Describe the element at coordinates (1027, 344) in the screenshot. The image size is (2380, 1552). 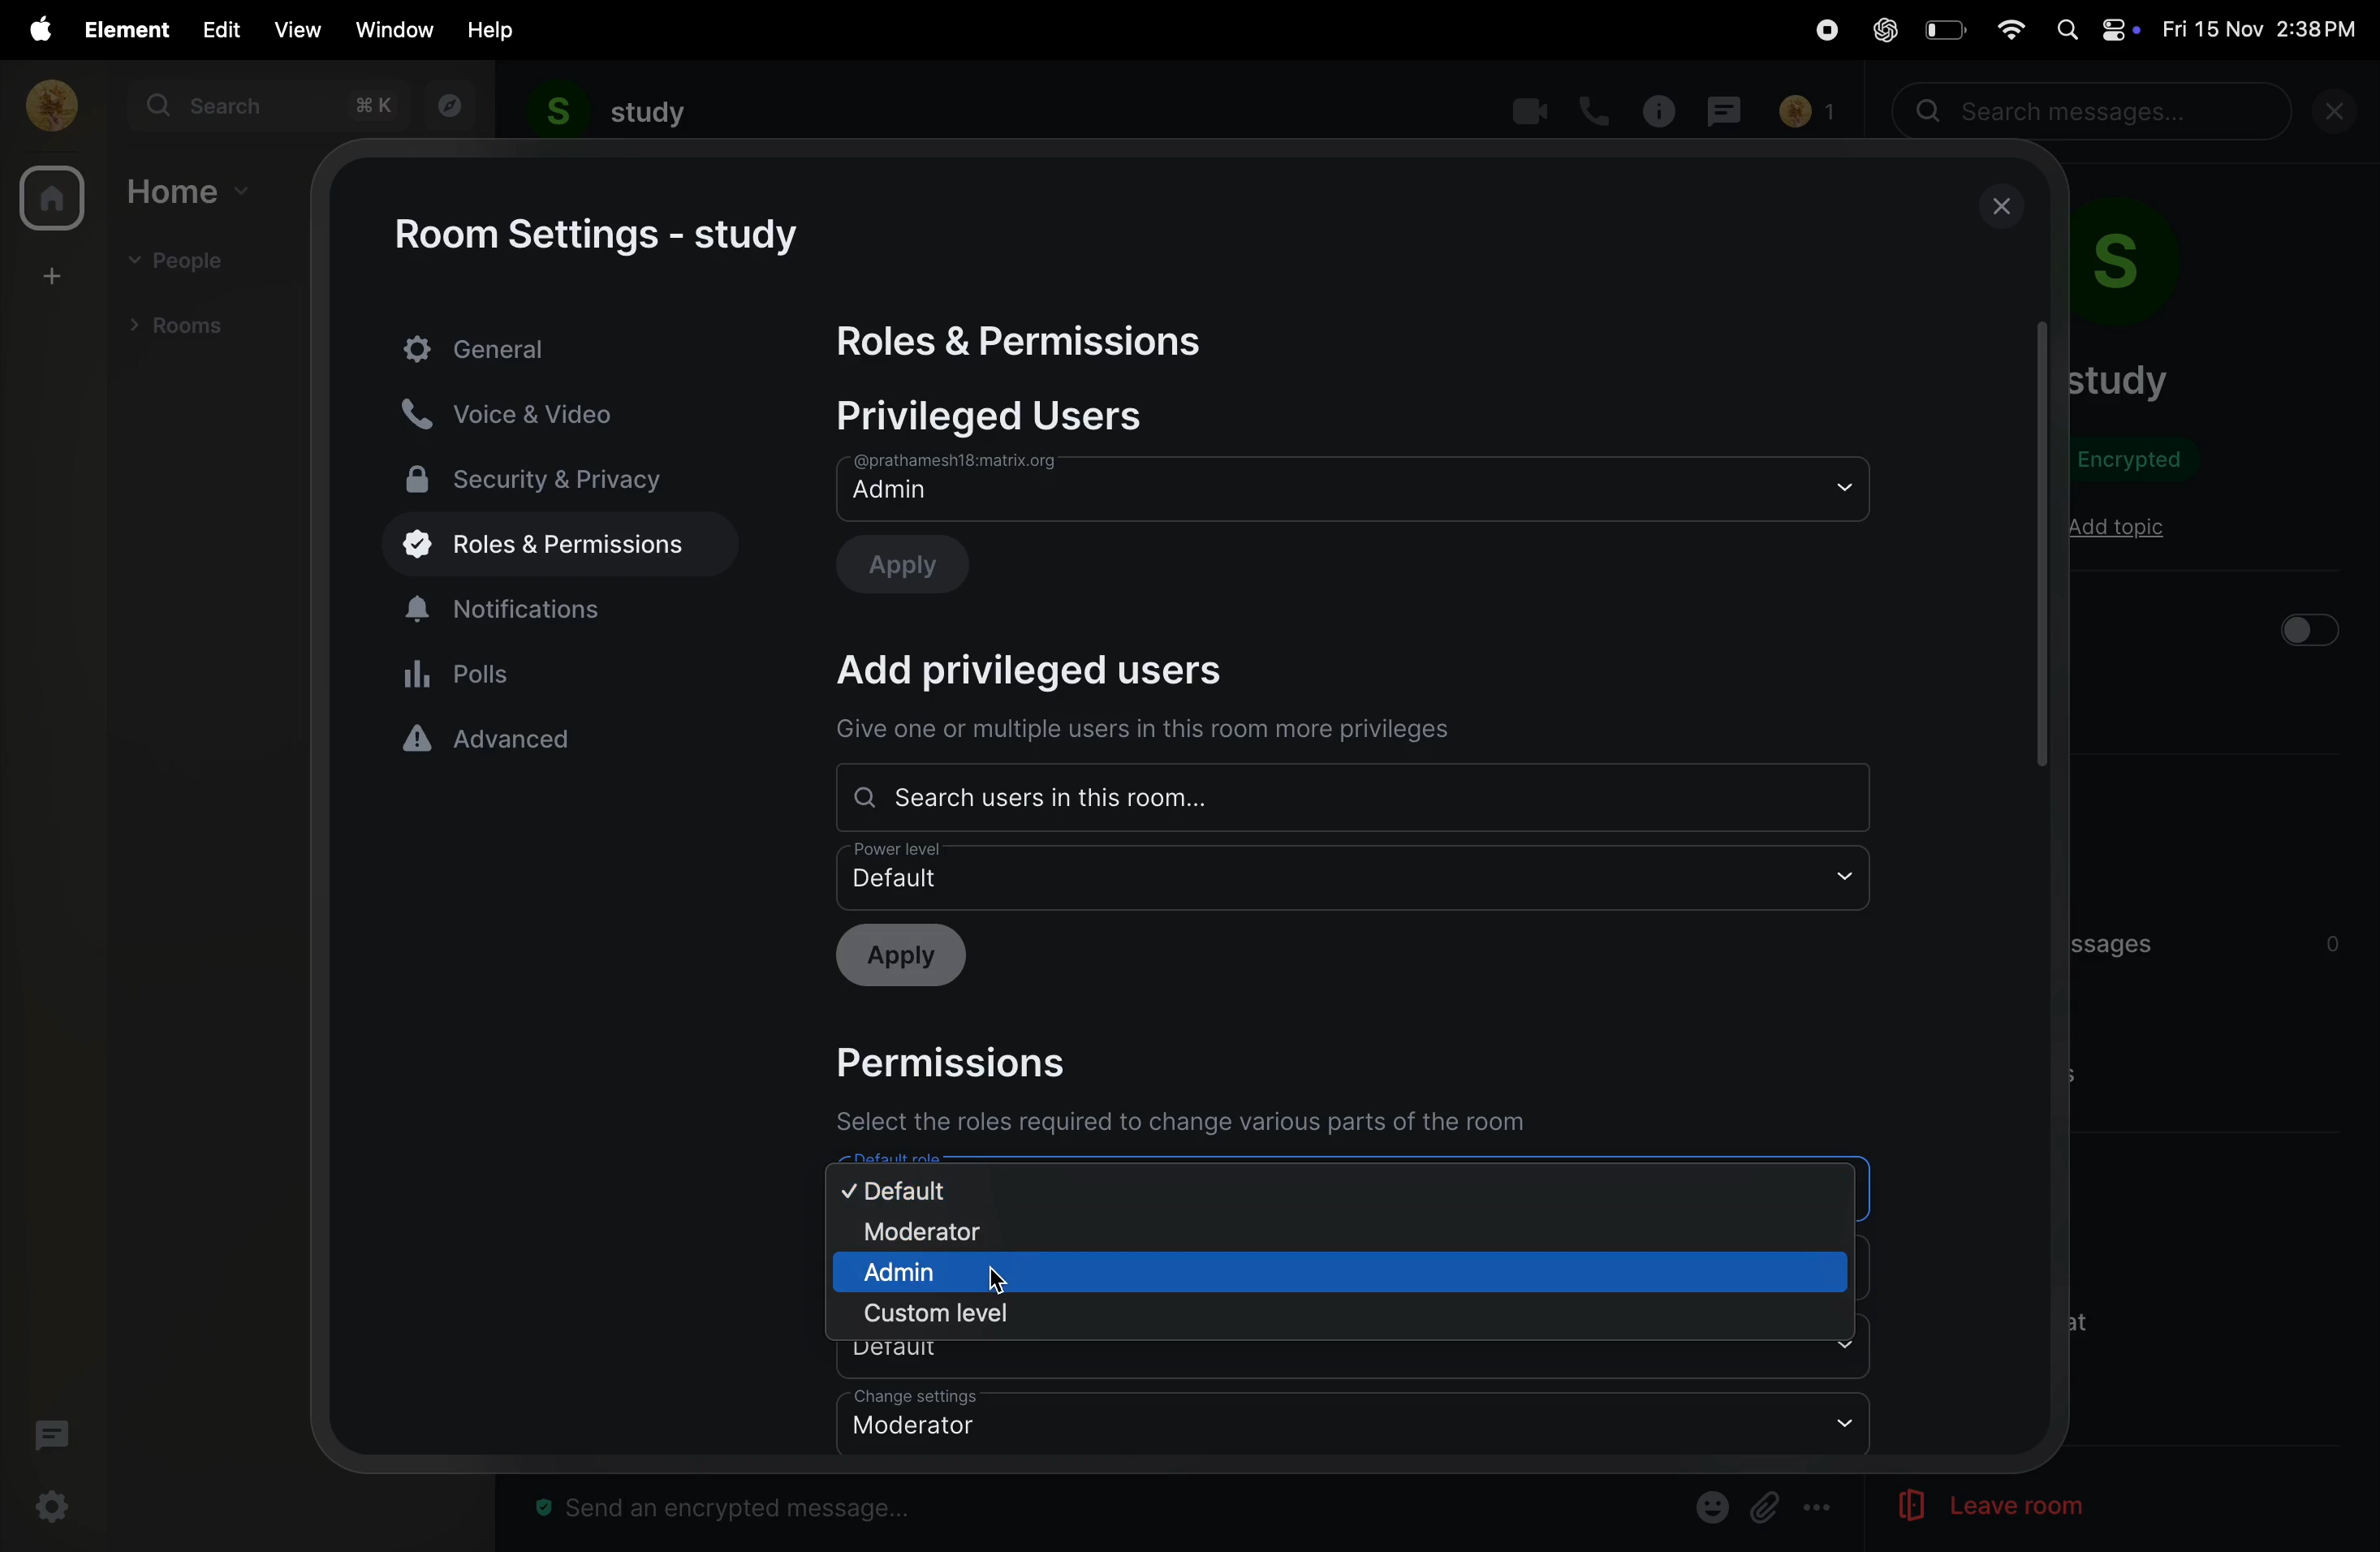
I see `Roles and permissions` at that location.